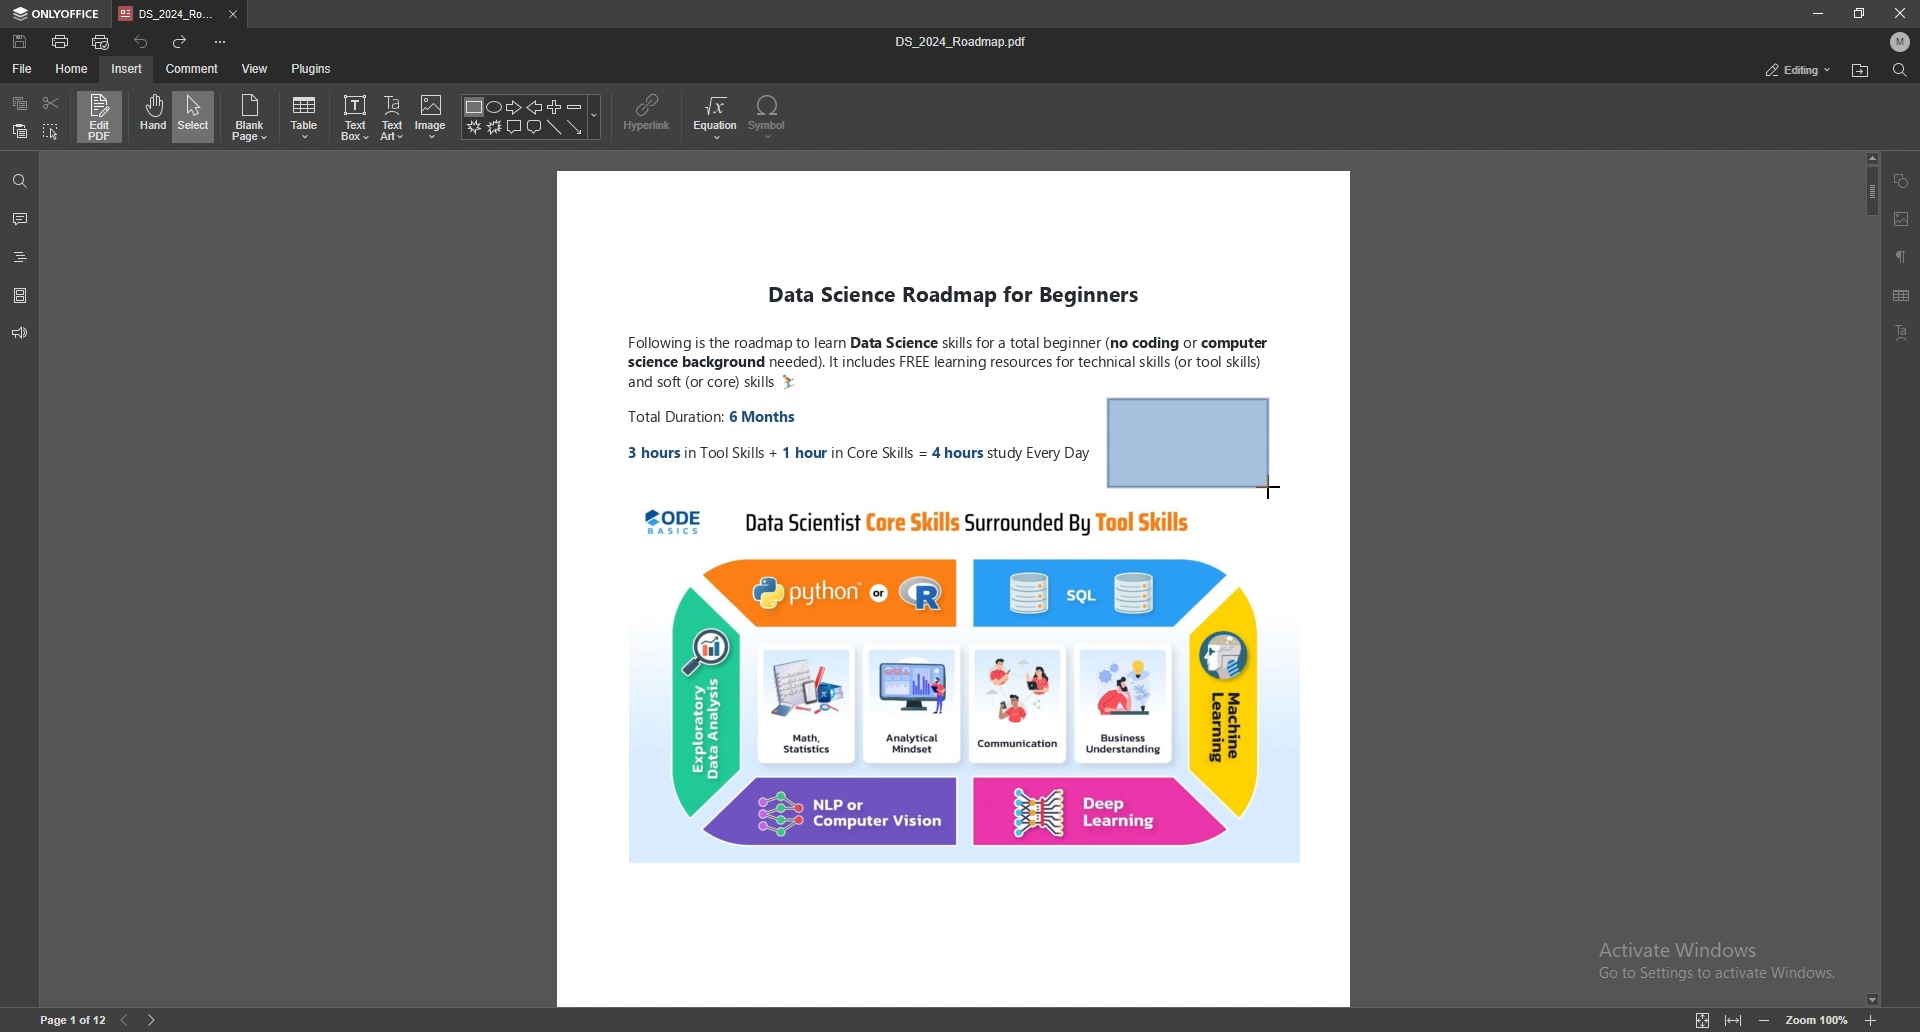 The width and height of the screenshot is (1920, 1032). Describe the element at coordinates (58, 14) in the screenshot. I see `onlyoffice` at that location.